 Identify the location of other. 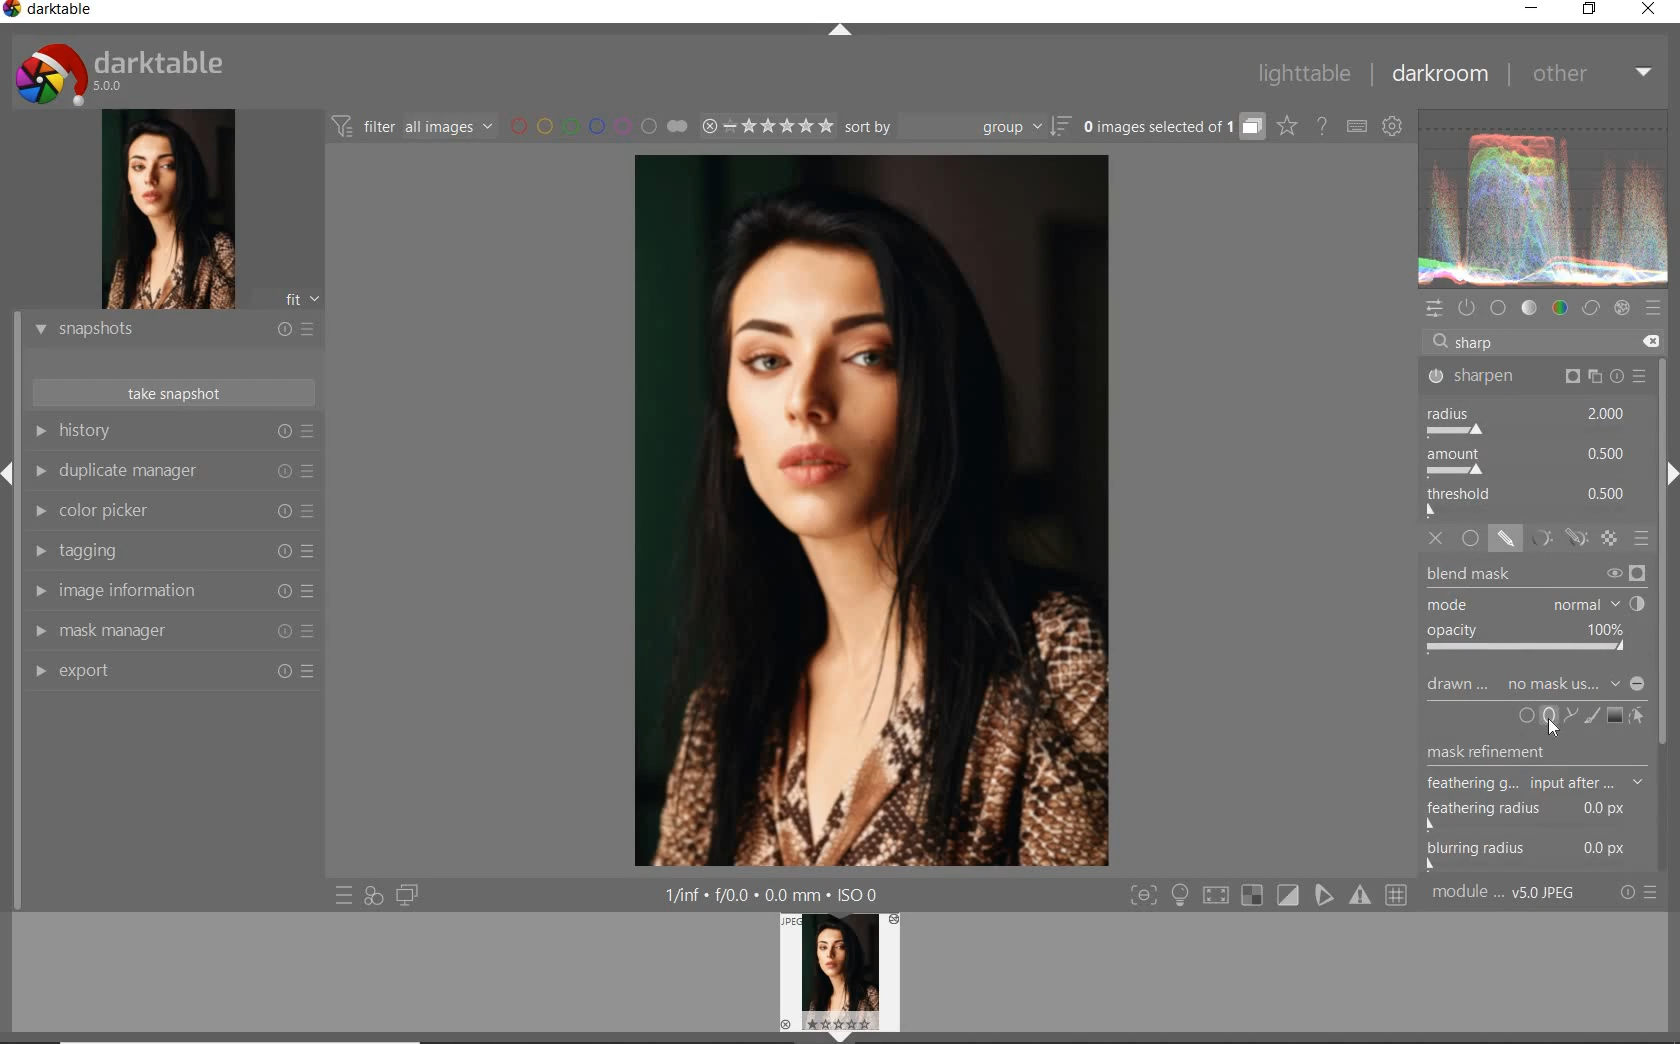
(1588, 74).